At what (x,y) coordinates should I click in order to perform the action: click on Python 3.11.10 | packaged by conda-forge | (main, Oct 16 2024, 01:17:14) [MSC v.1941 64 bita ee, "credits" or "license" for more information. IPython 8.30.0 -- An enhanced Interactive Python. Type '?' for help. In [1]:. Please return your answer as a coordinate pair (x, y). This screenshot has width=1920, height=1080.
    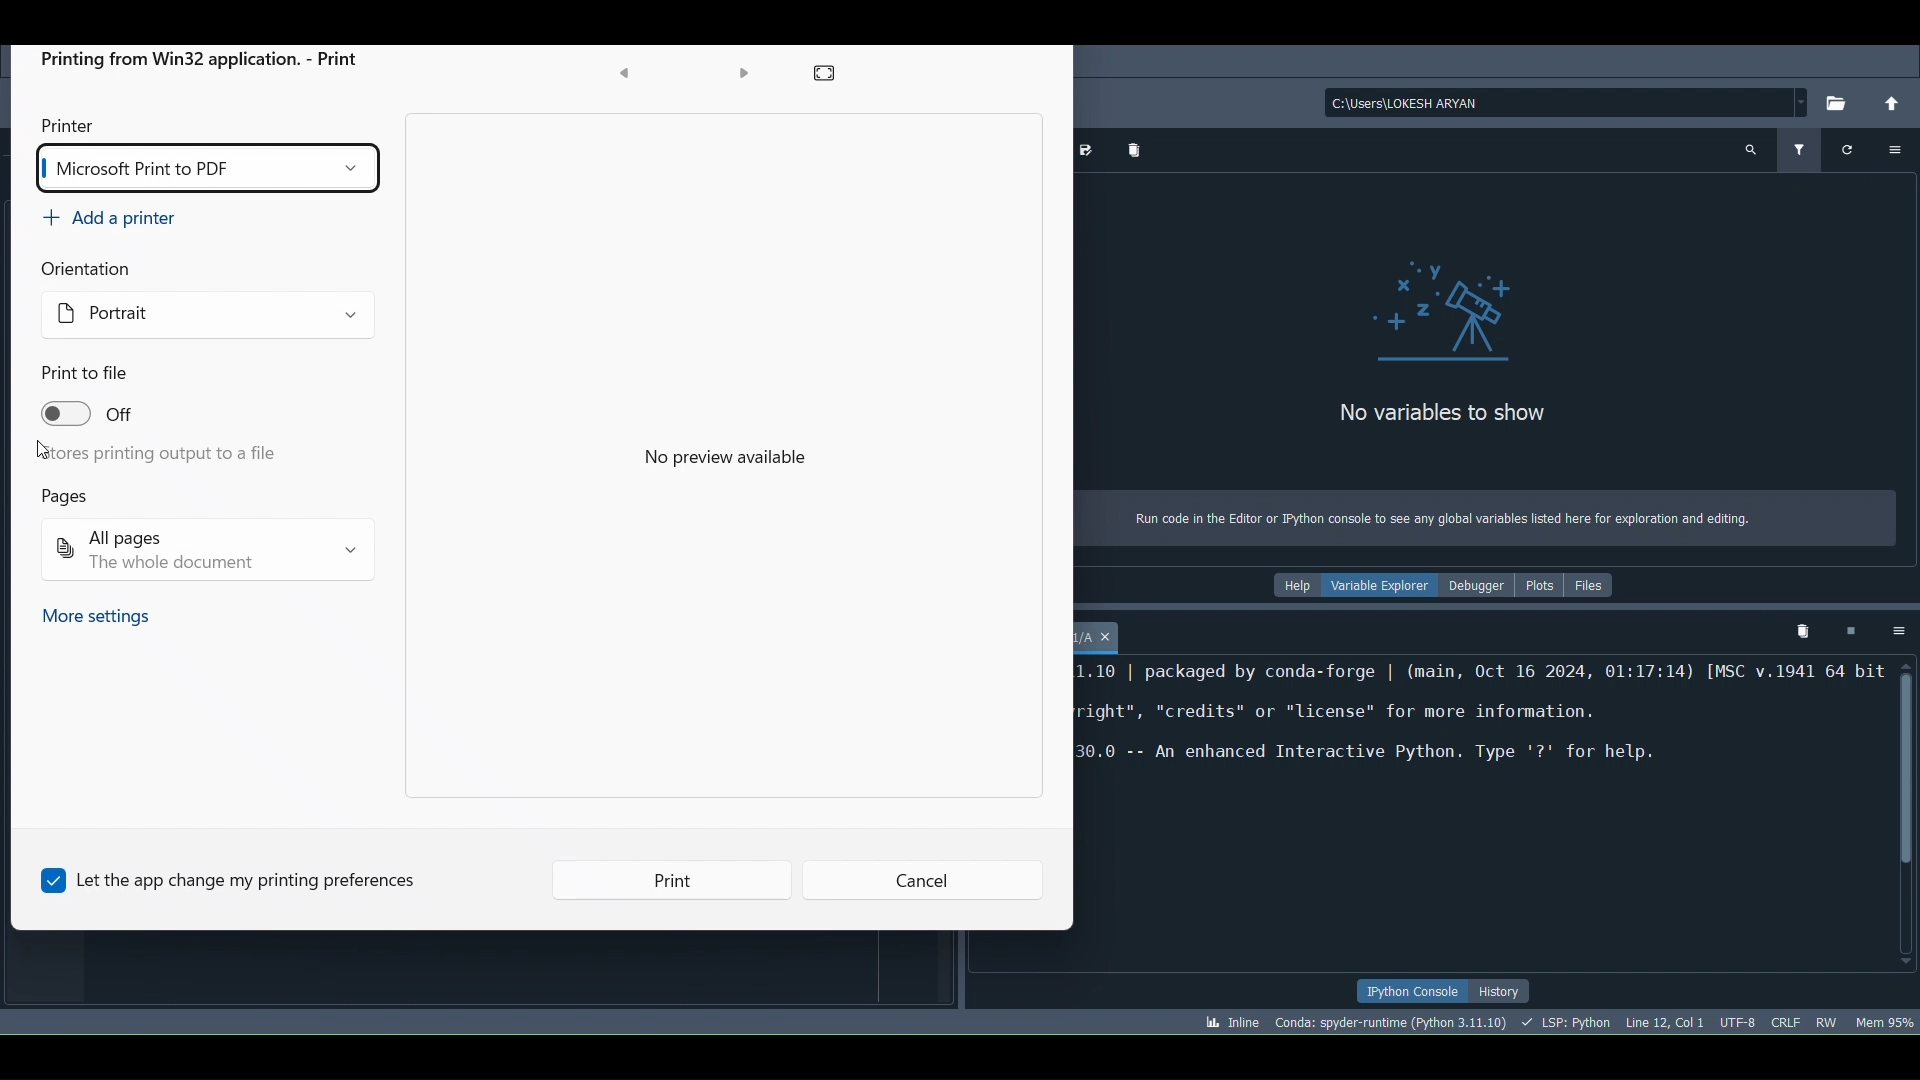
    Looking at the image, I should click on (1480, 746).